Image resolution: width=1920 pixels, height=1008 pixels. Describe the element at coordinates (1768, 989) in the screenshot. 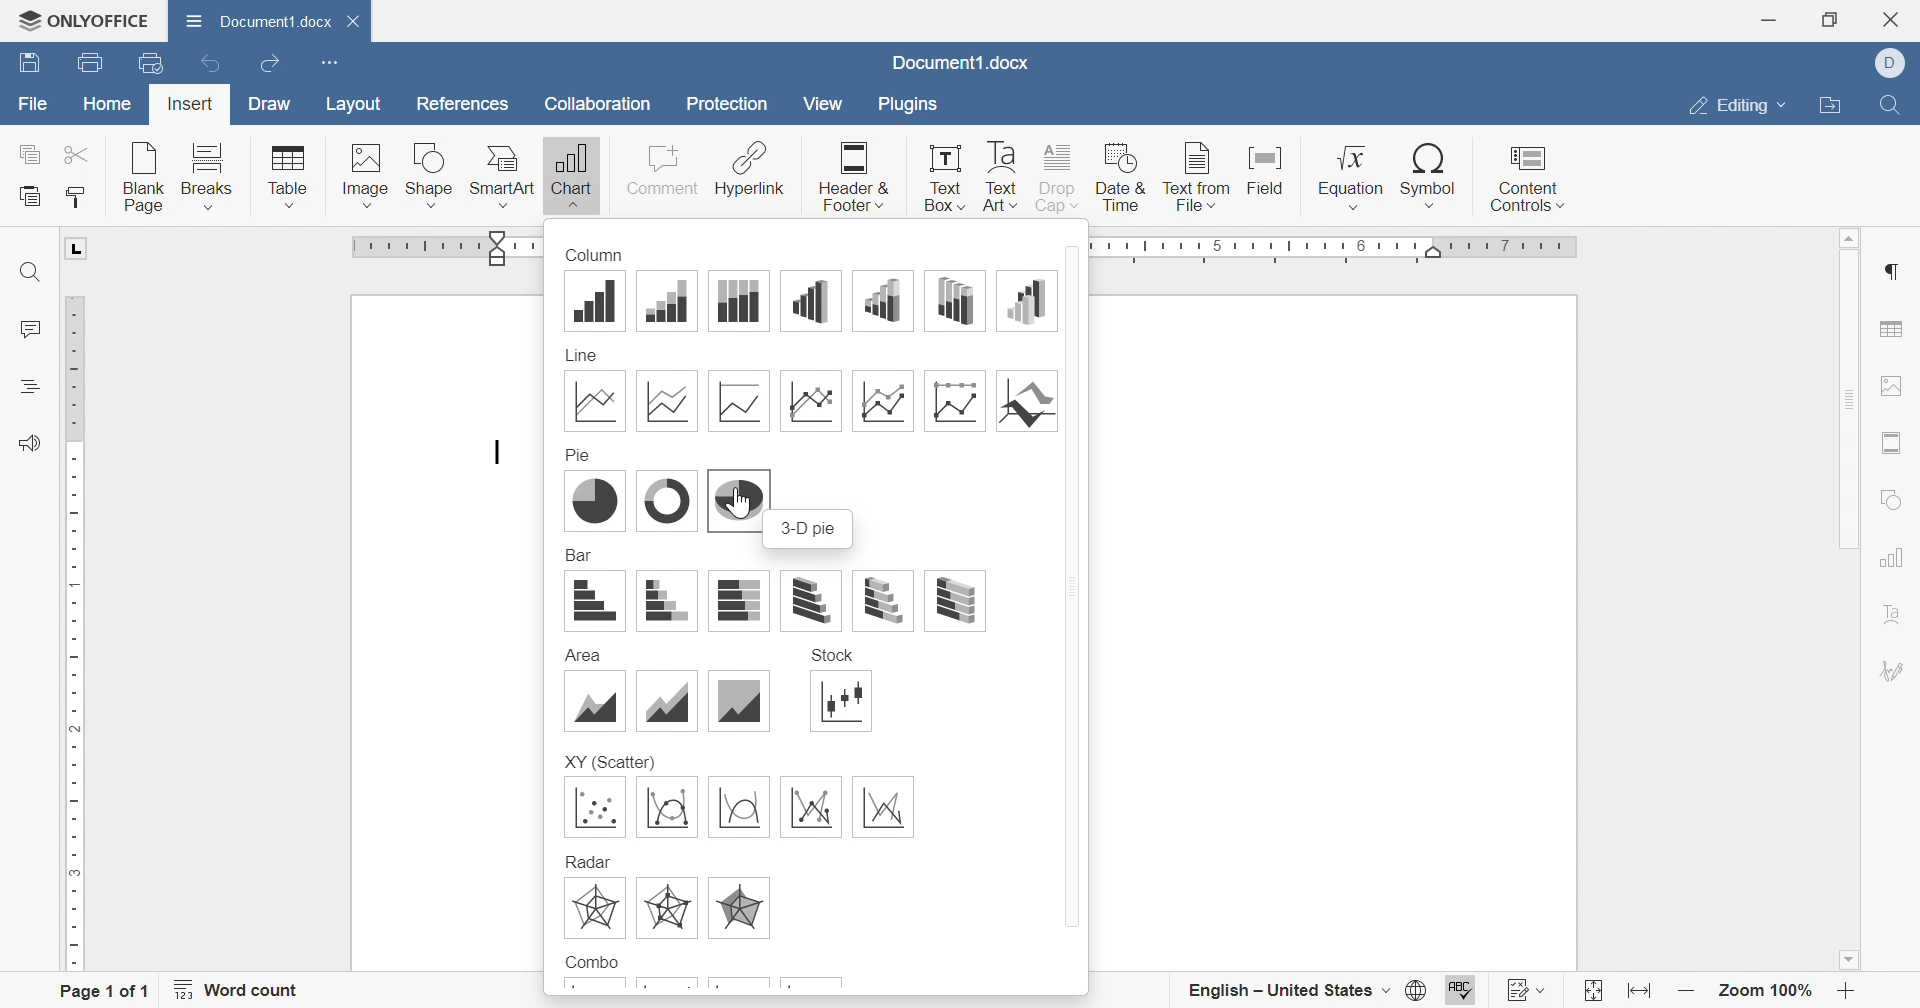

I see `Zoom 100%` at that location.